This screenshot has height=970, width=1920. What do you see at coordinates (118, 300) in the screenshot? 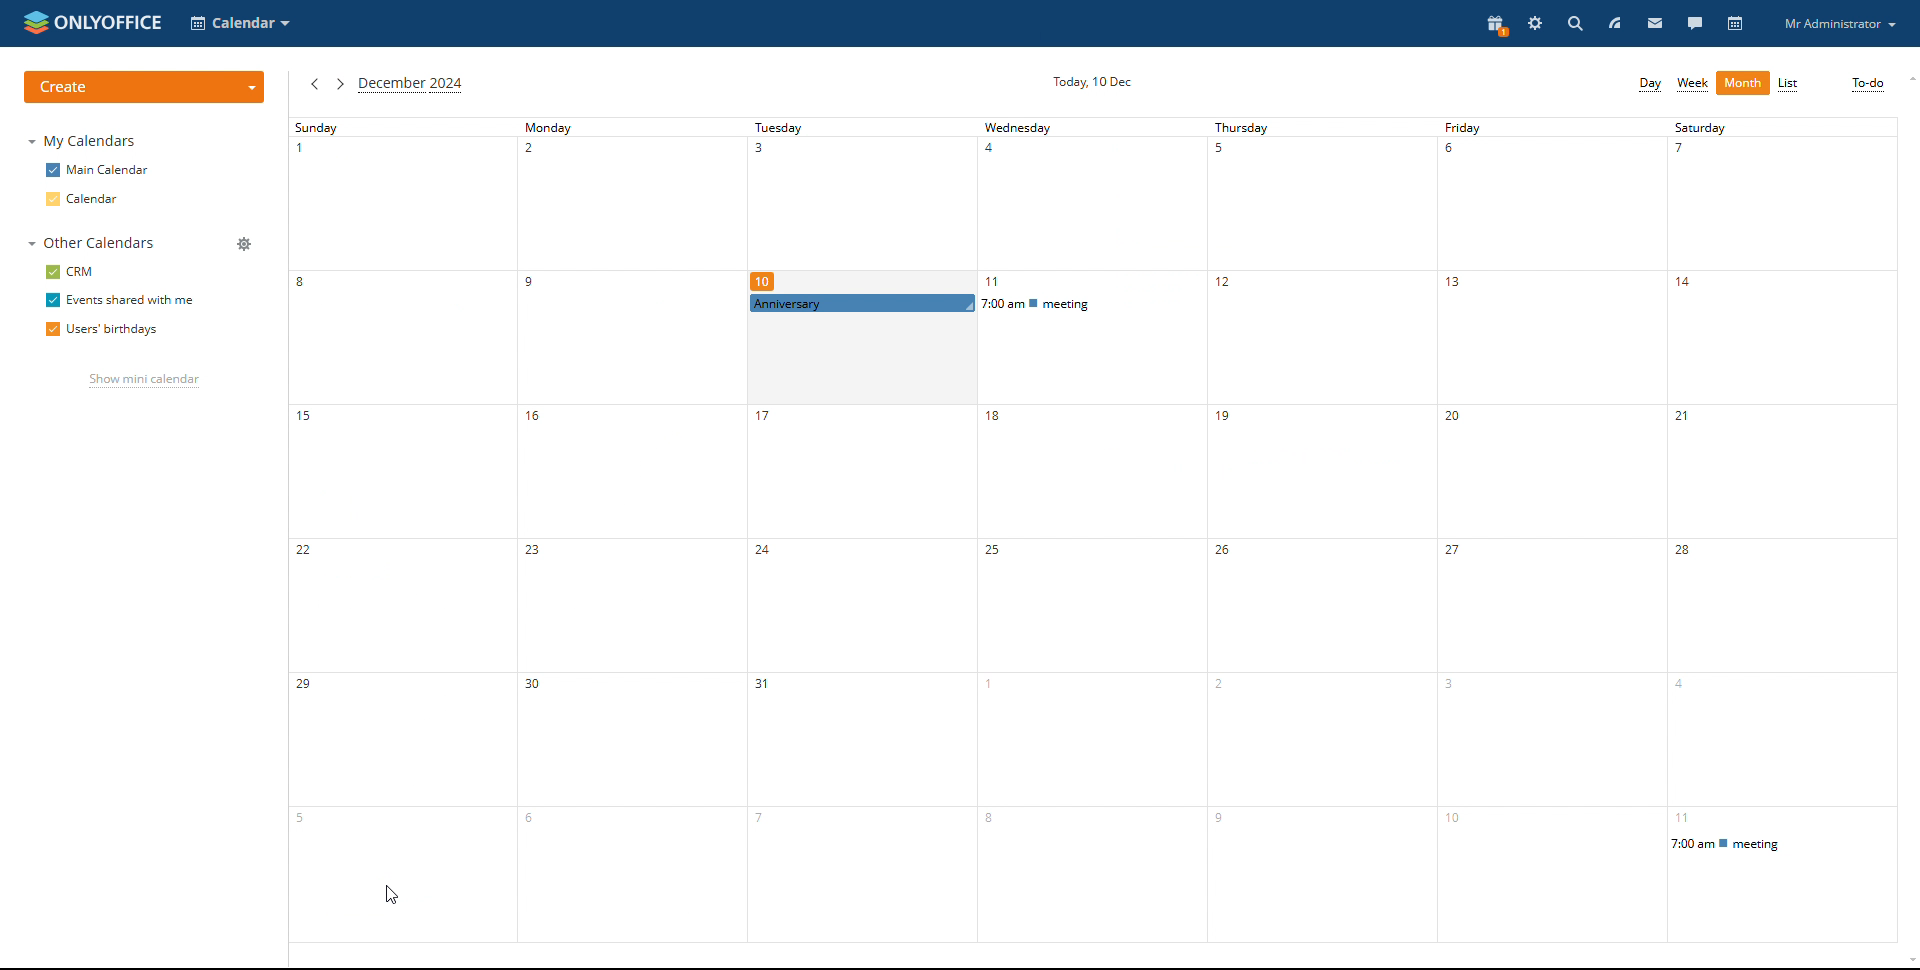
I see `events shared with me` at bounding box center [118, 300].